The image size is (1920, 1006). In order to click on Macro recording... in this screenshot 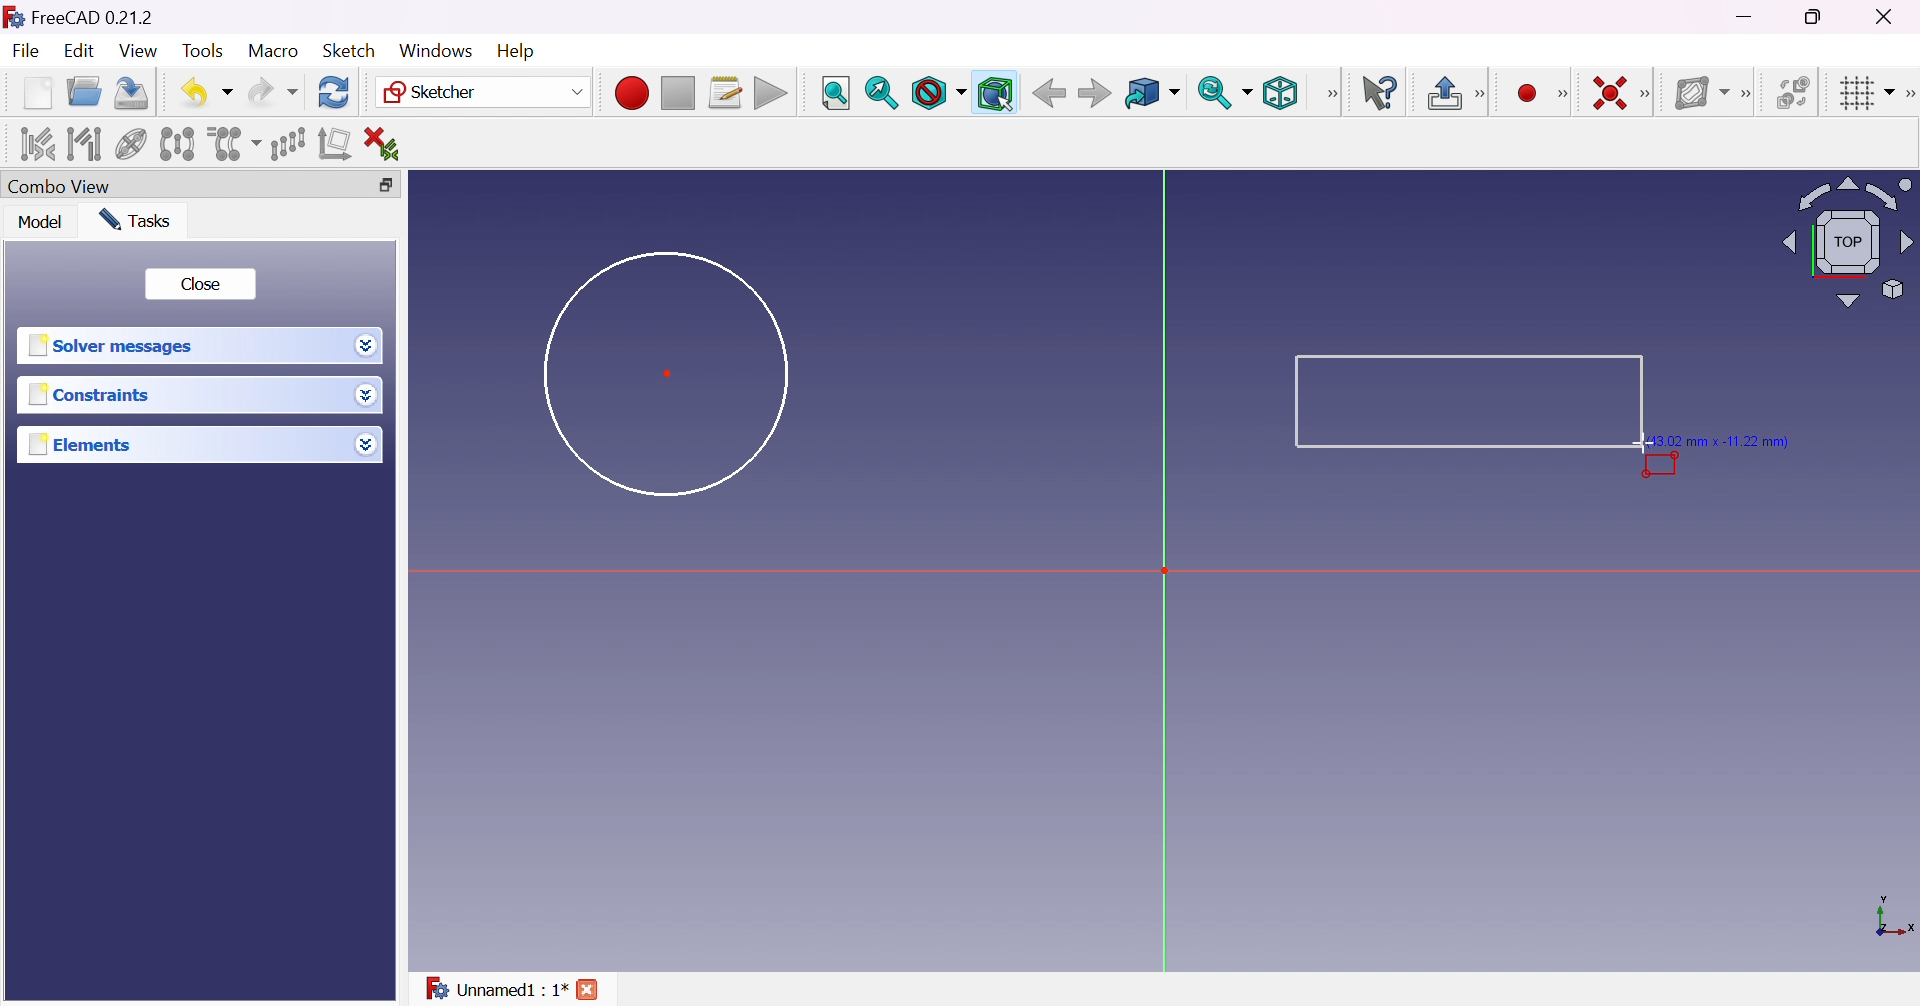, I will do `click(631, 90)`.